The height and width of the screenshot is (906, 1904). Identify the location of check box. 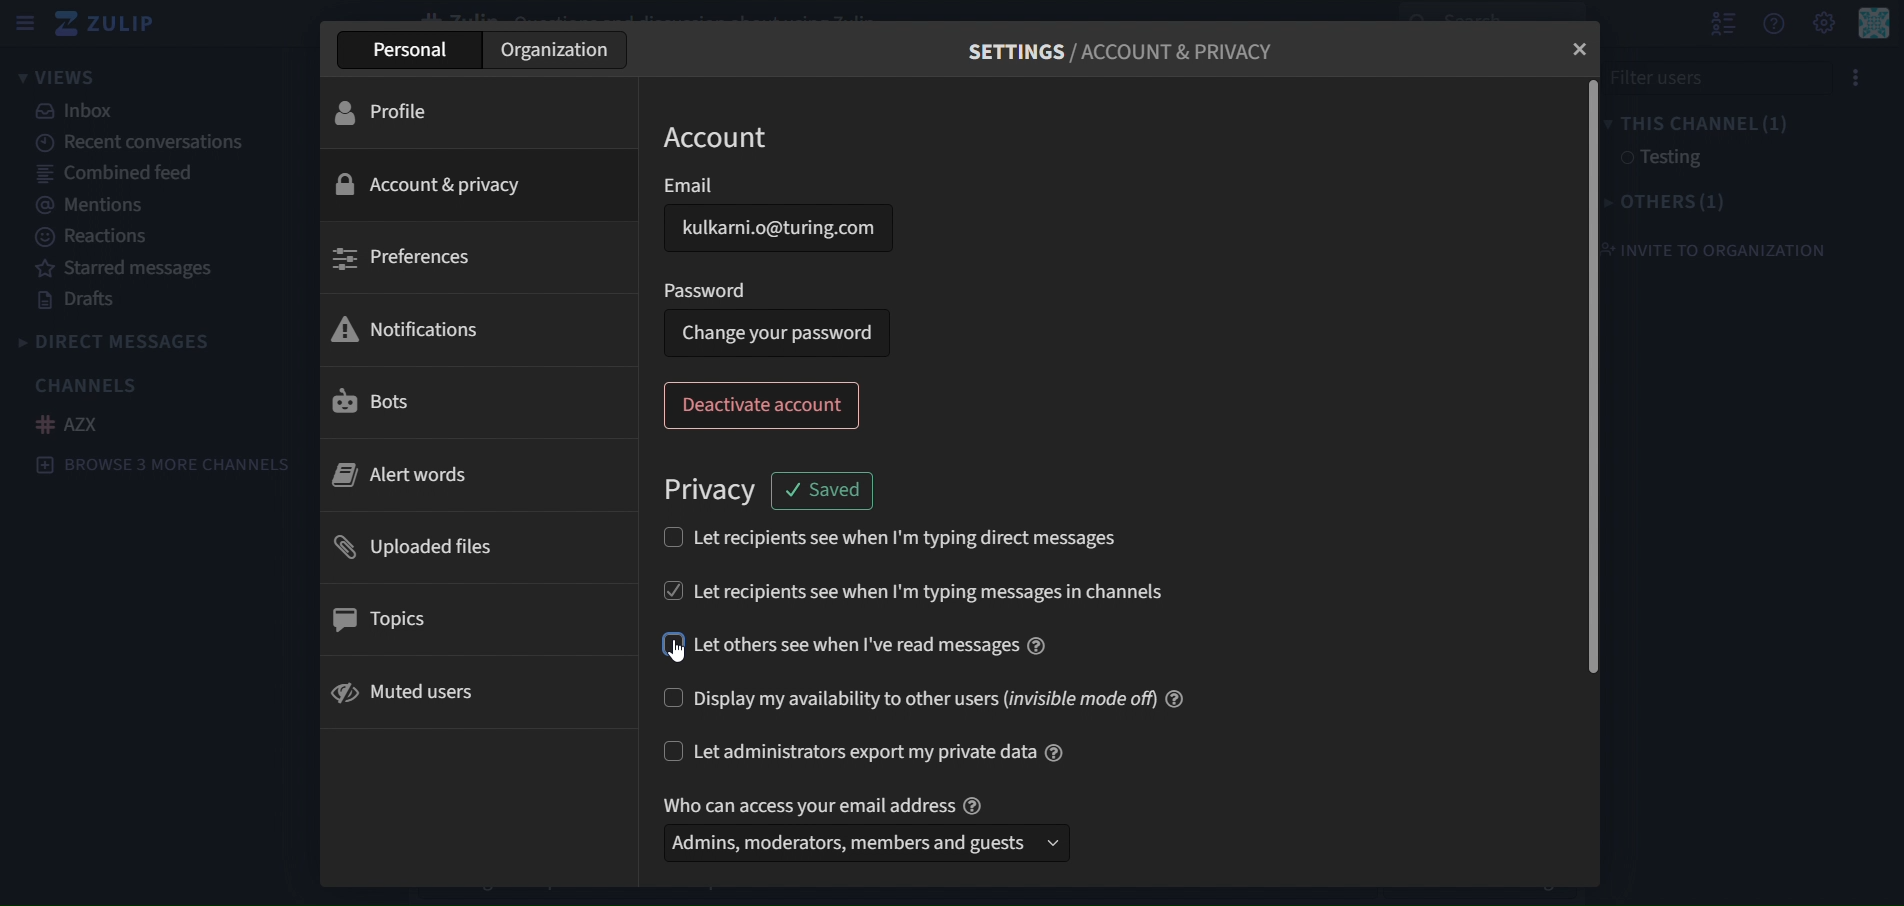
(670, 643).